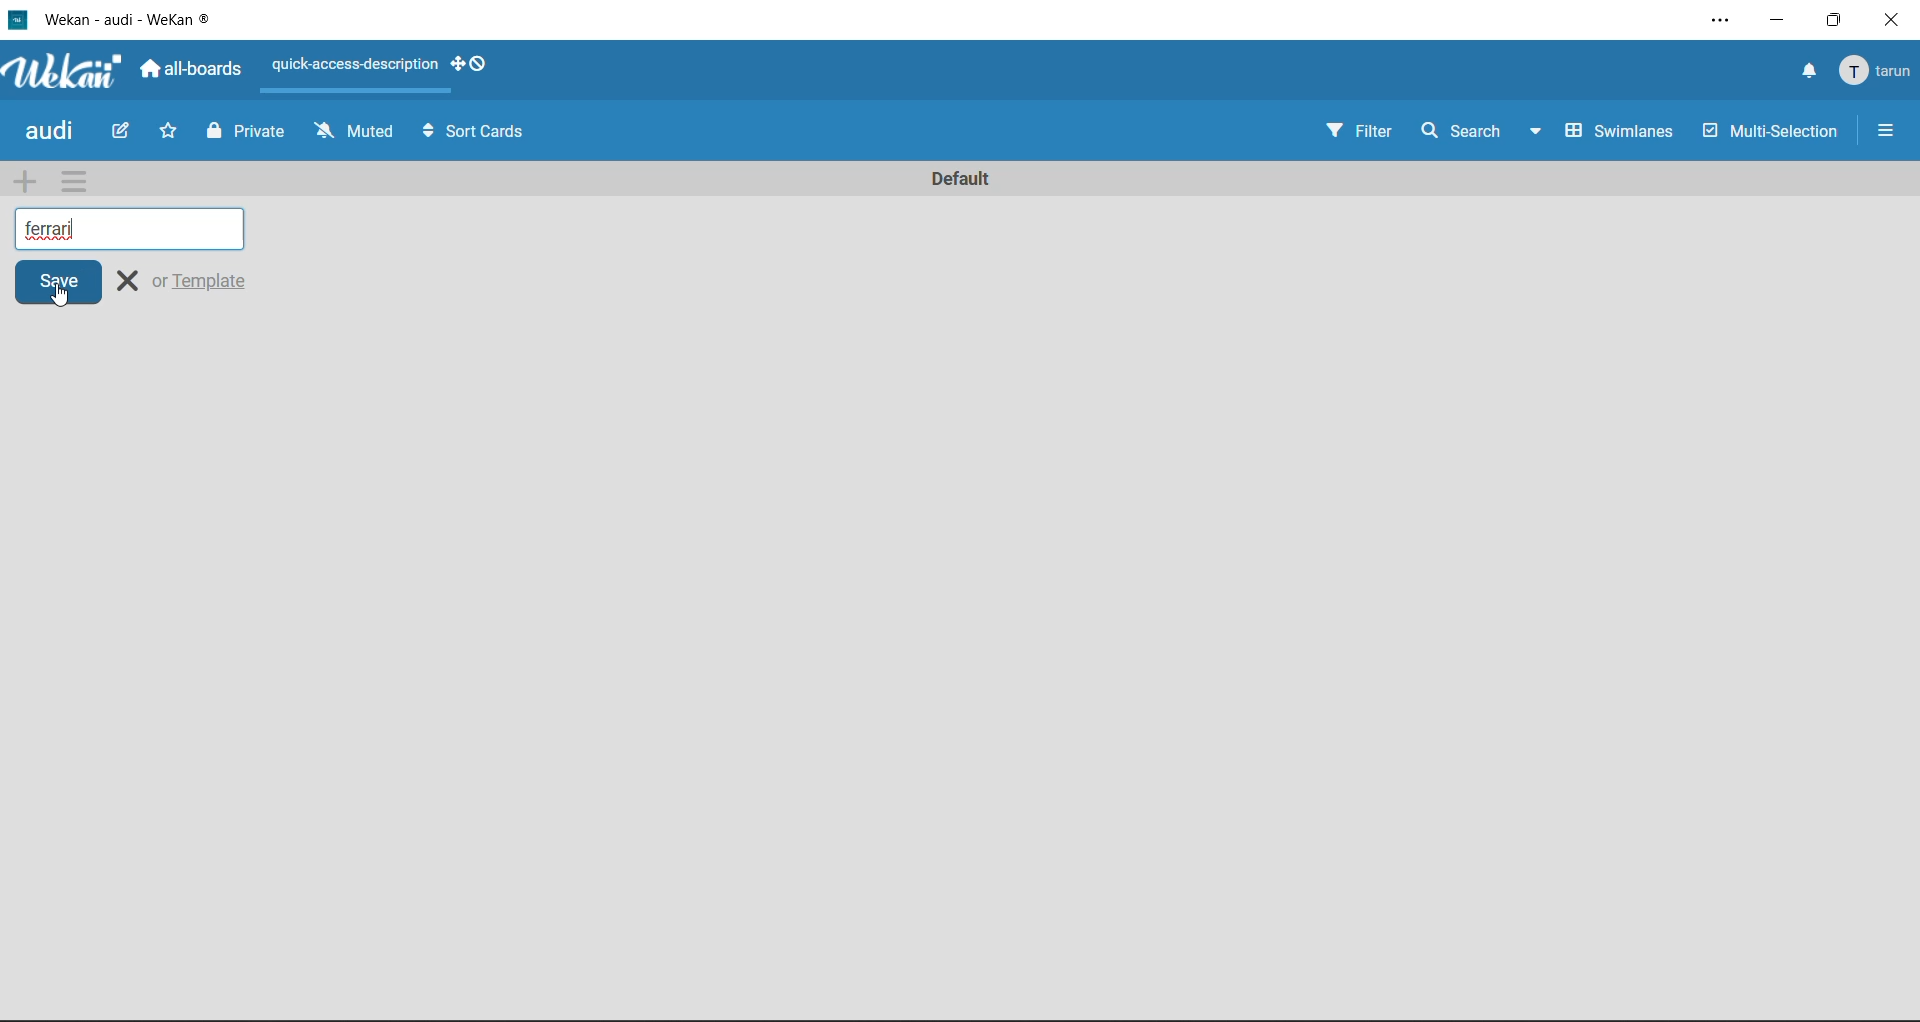 The width and height of the screenshot is (1920, 1022). I want to click on sort cards, so click(487, 135).